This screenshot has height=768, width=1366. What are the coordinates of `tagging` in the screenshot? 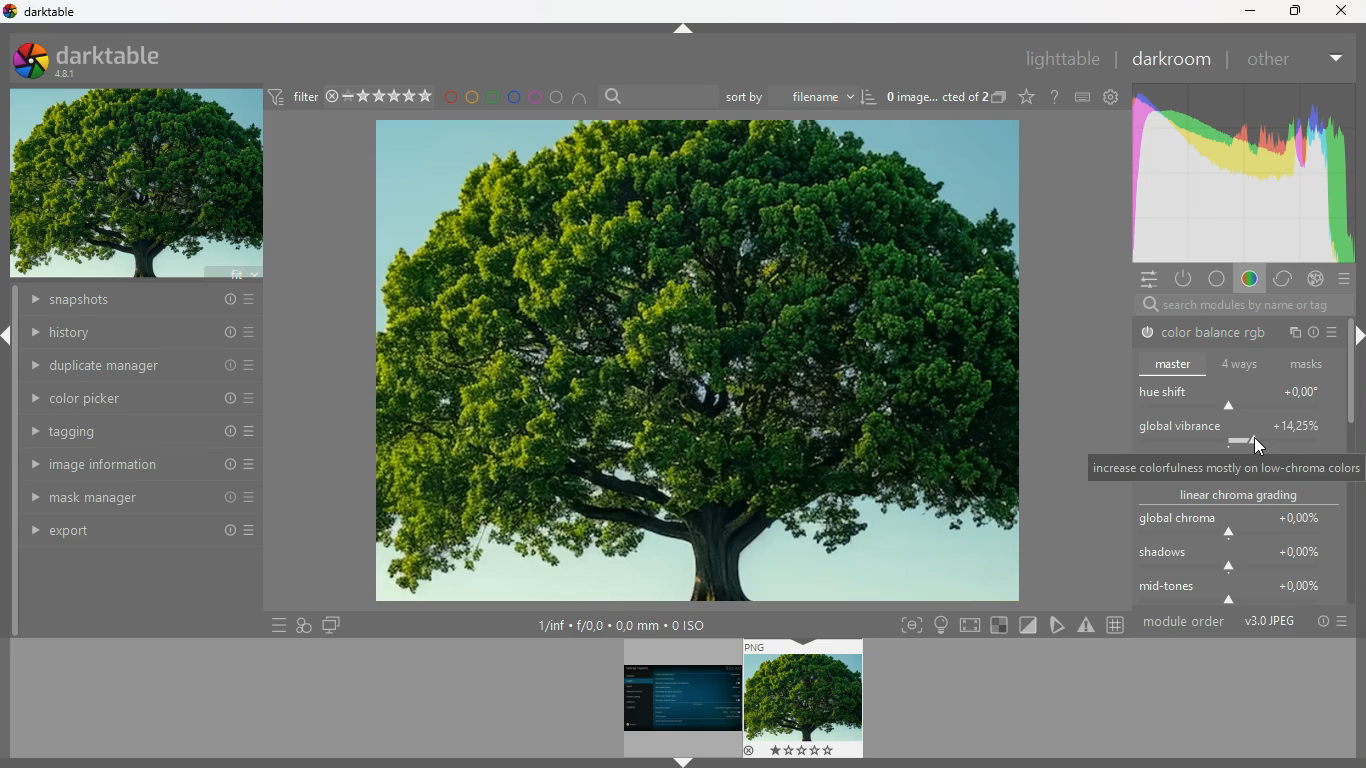 It's located at (143, 432).